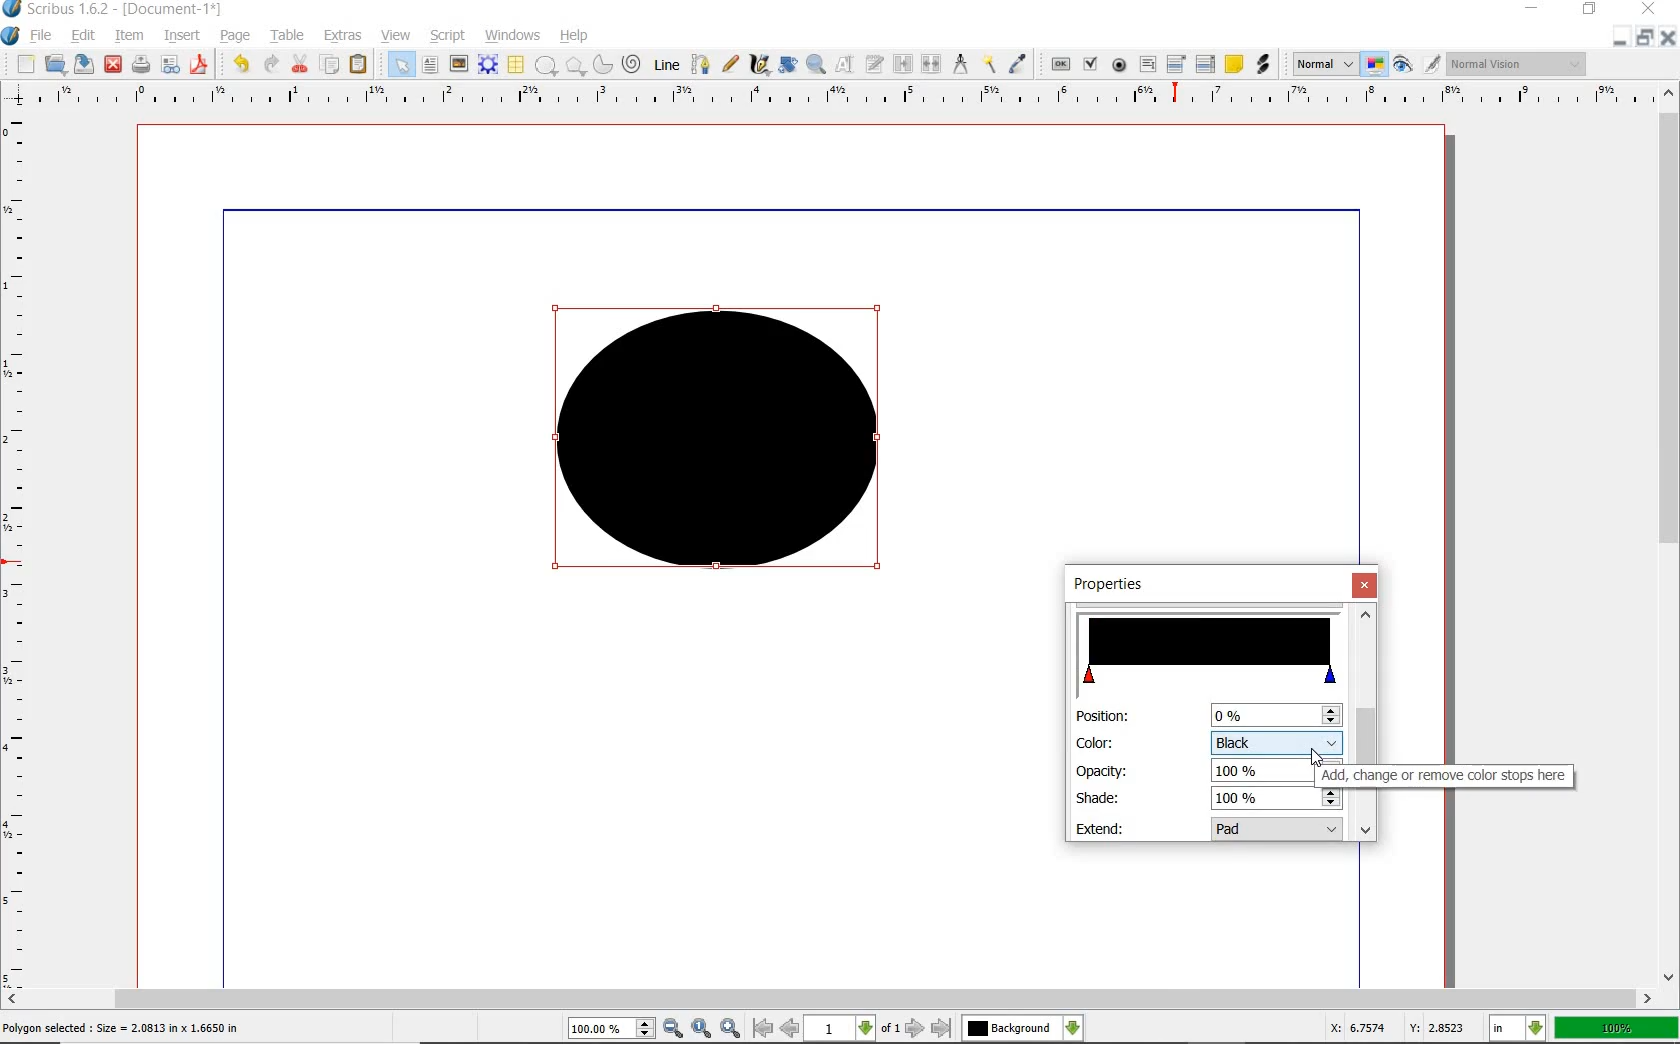  What do you see at coordinates (458, 63) in the screenshot?
I see `IMAGE` at bounding box center [458, 63].